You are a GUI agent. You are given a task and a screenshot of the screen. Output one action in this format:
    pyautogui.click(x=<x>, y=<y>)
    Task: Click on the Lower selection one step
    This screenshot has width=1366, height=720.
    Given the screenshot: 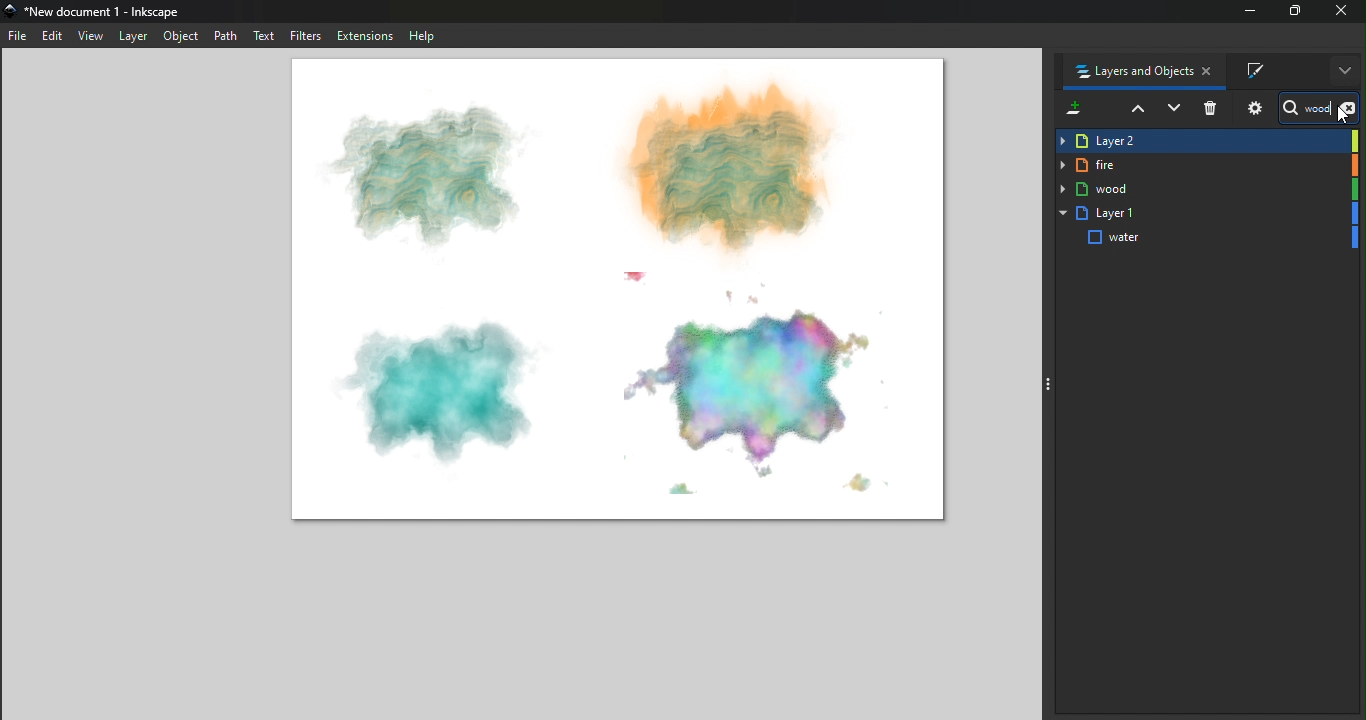 What is the action you would take?
    pyautogui.click(x=1180, y=110)
    